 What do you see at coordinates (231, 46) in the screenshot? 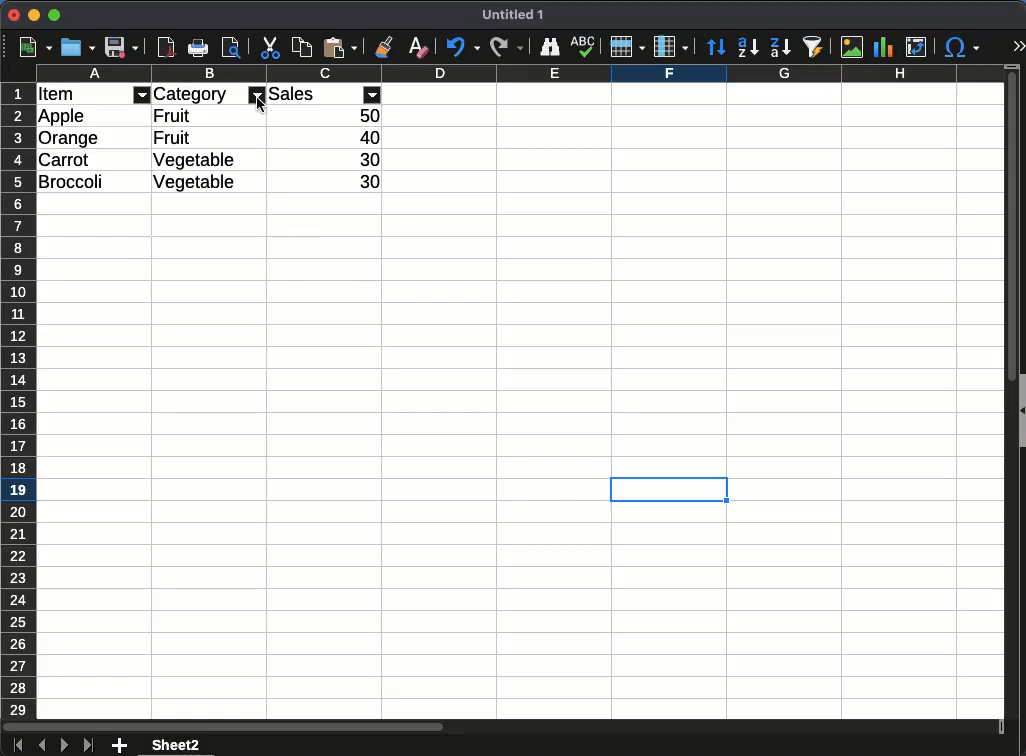
I see `print` at bounding box center [231, 46].